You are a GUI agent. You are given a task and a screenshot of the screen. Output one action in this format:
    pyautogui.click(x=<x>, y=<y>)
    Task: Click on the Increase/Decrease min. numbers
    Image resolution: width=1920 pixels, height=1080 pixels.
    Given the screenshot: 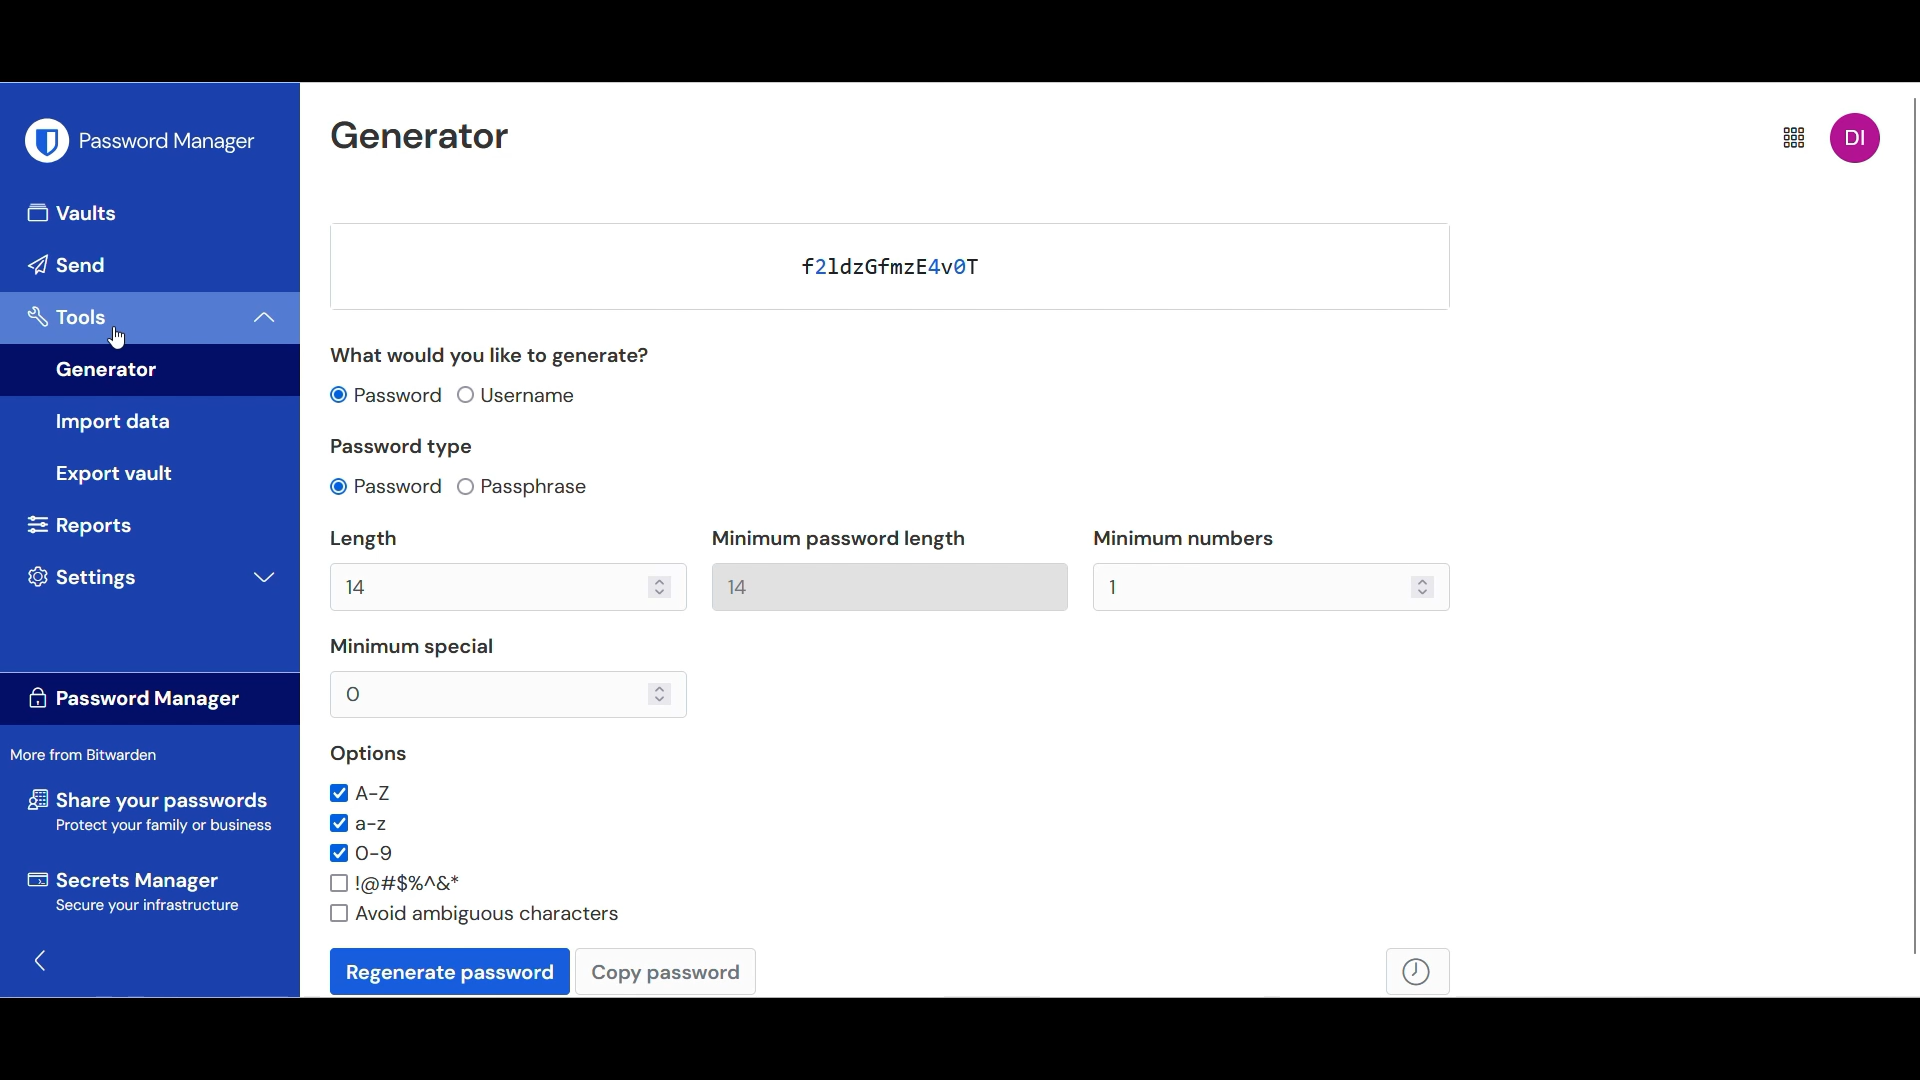 What is the action you would take?
    pyautogui.click(x=1422, y=586)
    